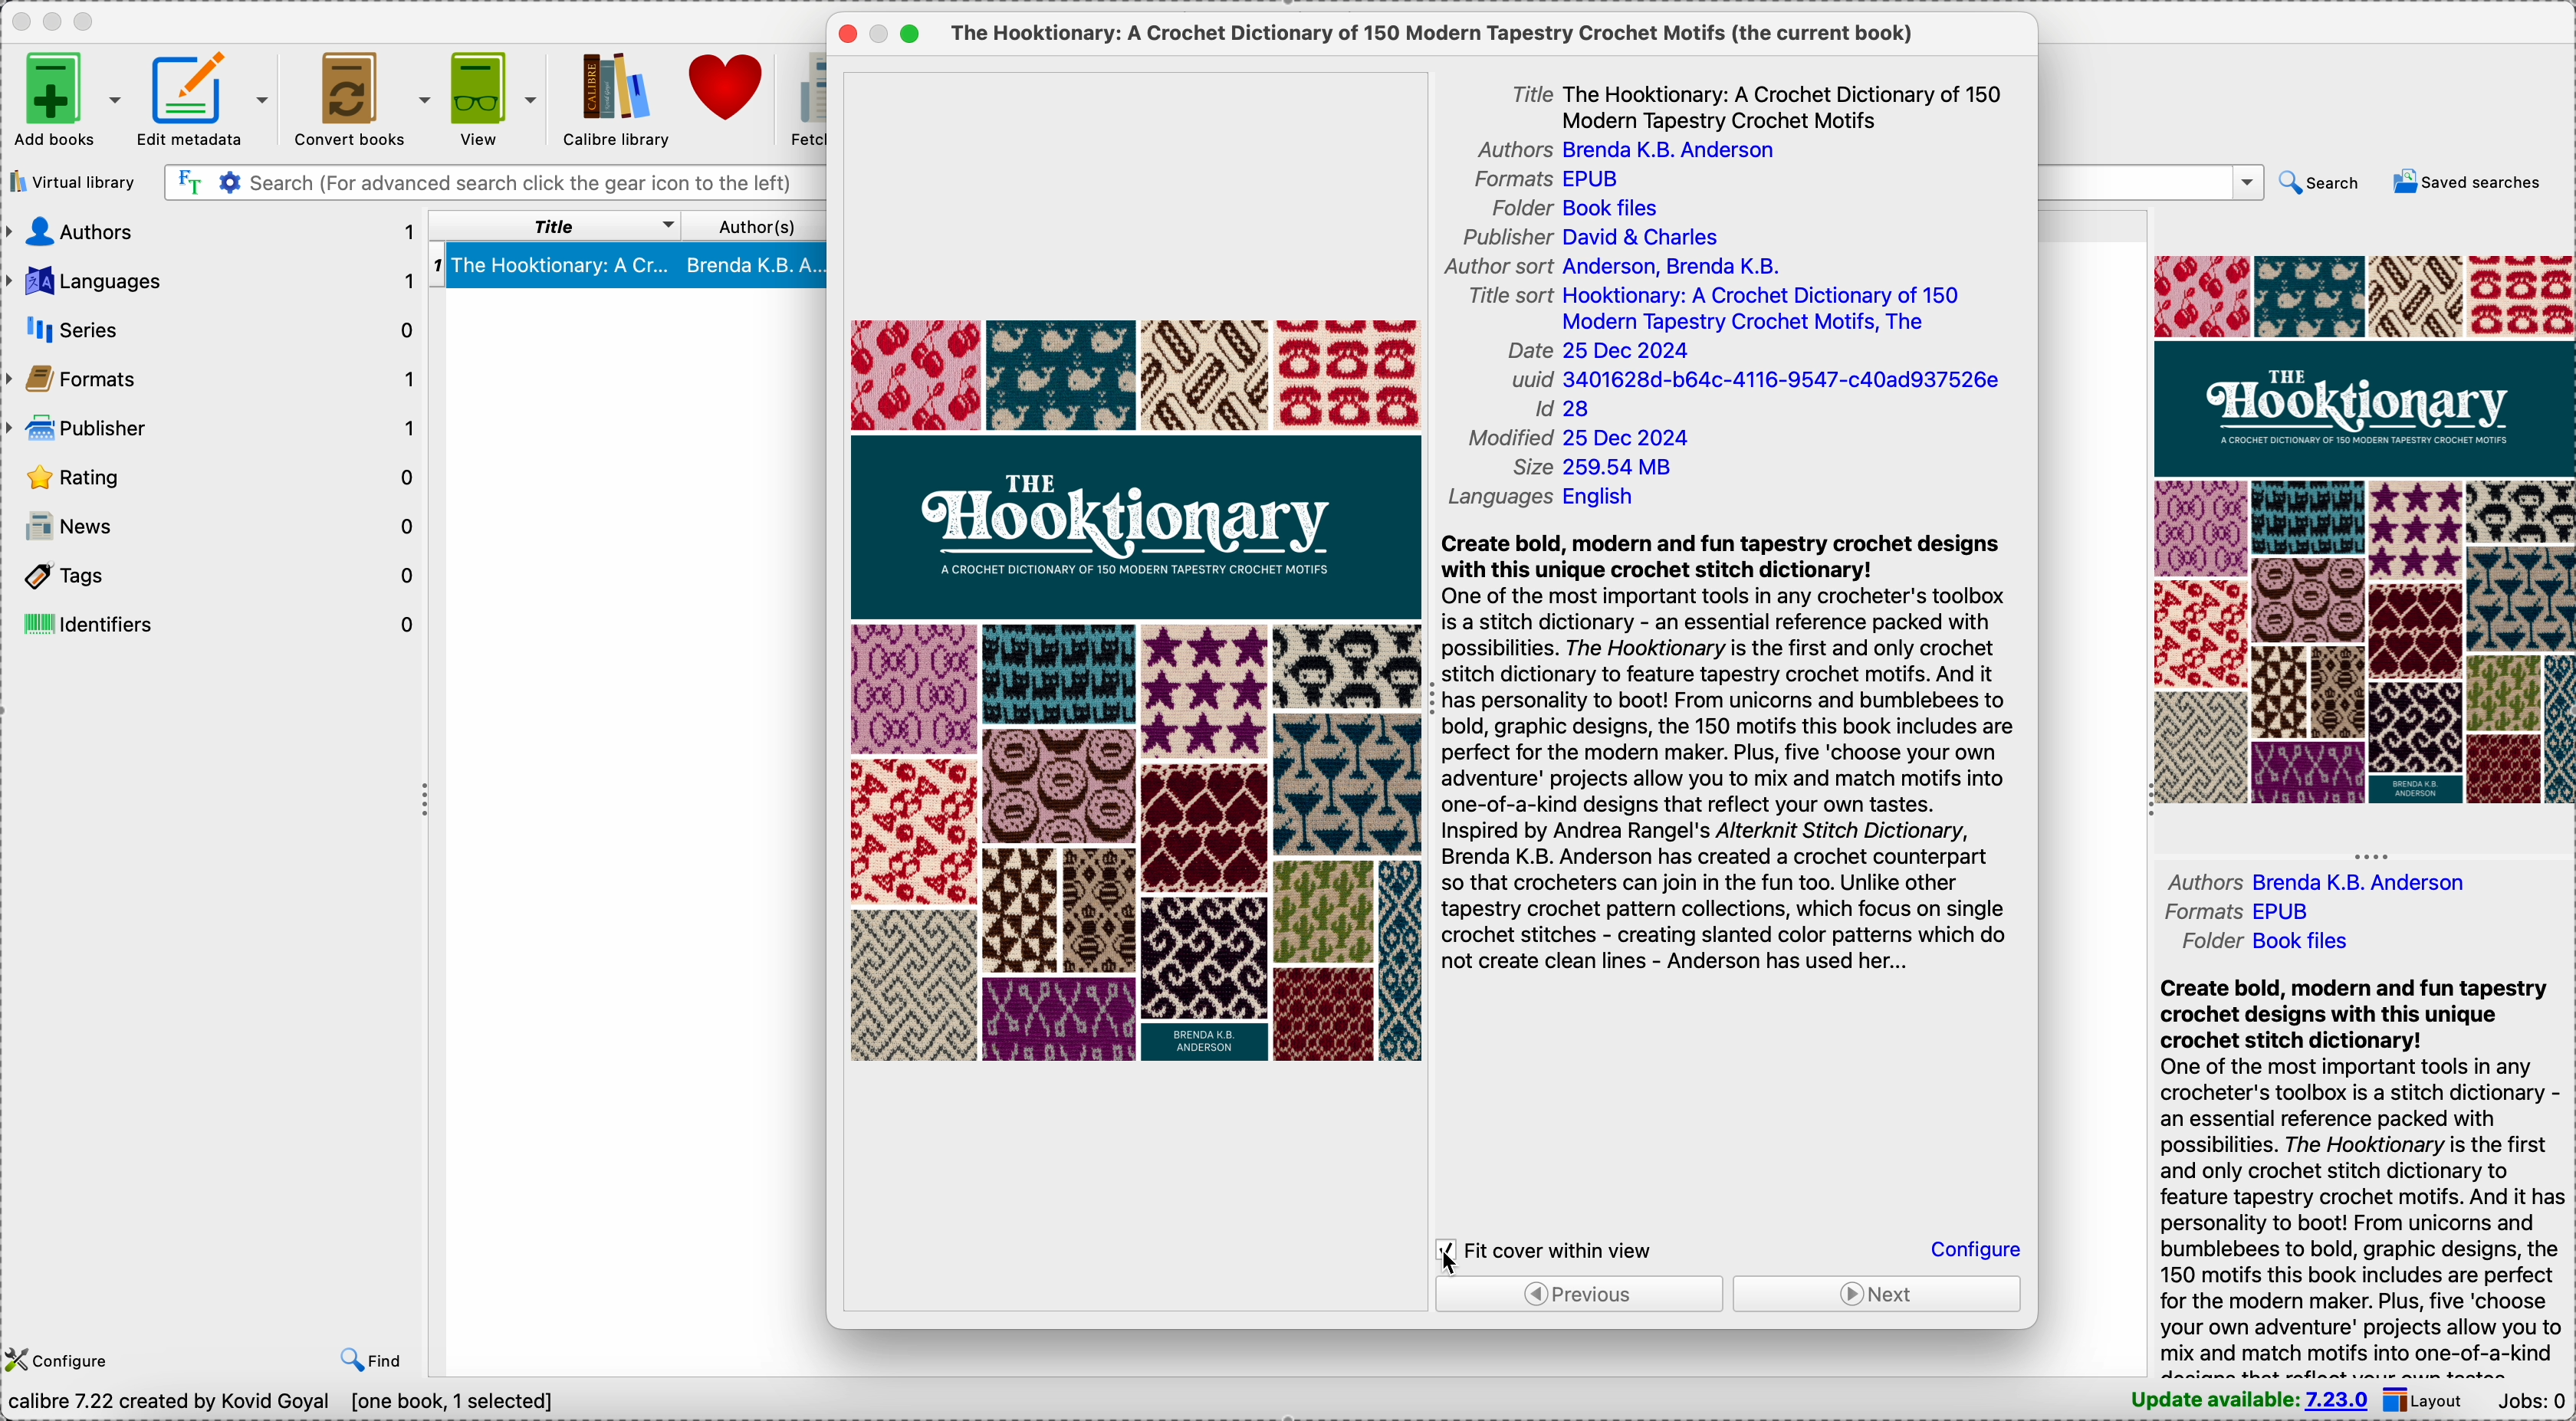 This screenshot has width=2576, height=1421. I want to click on cursor, so click(1452, 1267).